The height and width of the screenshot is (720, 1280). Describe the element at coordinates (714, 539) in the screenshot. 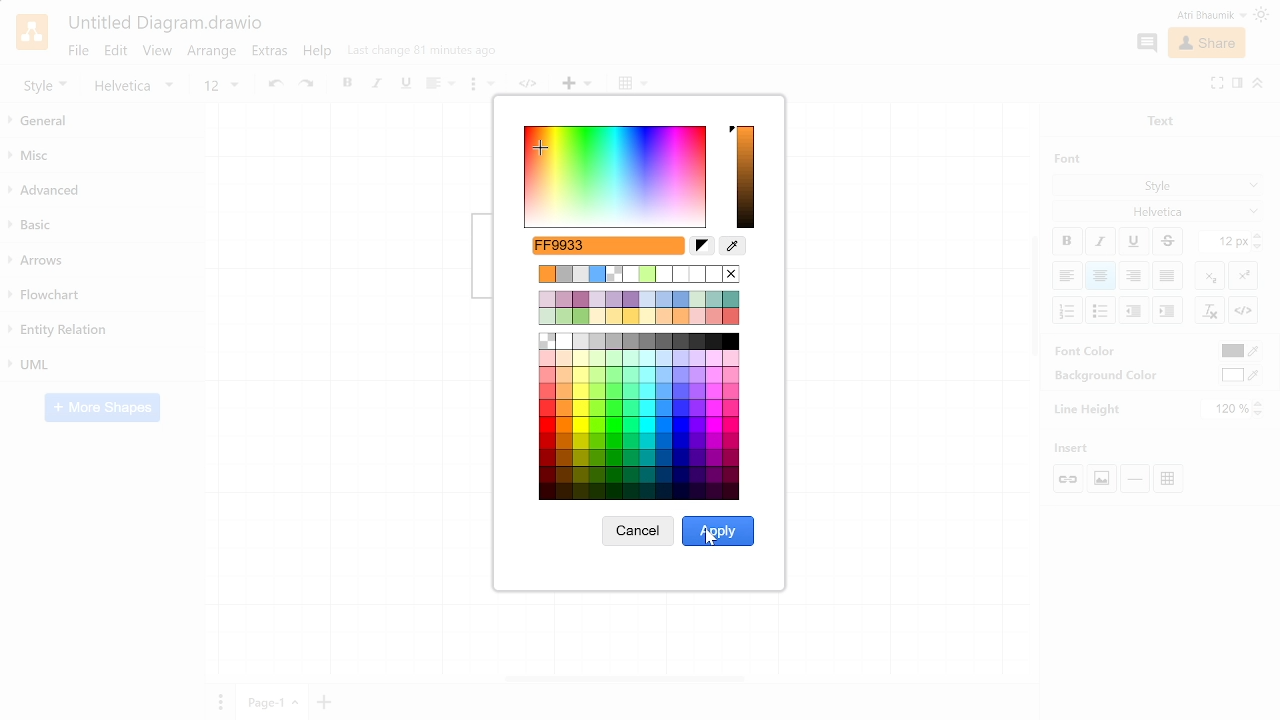

I see `Cursor` at that location.